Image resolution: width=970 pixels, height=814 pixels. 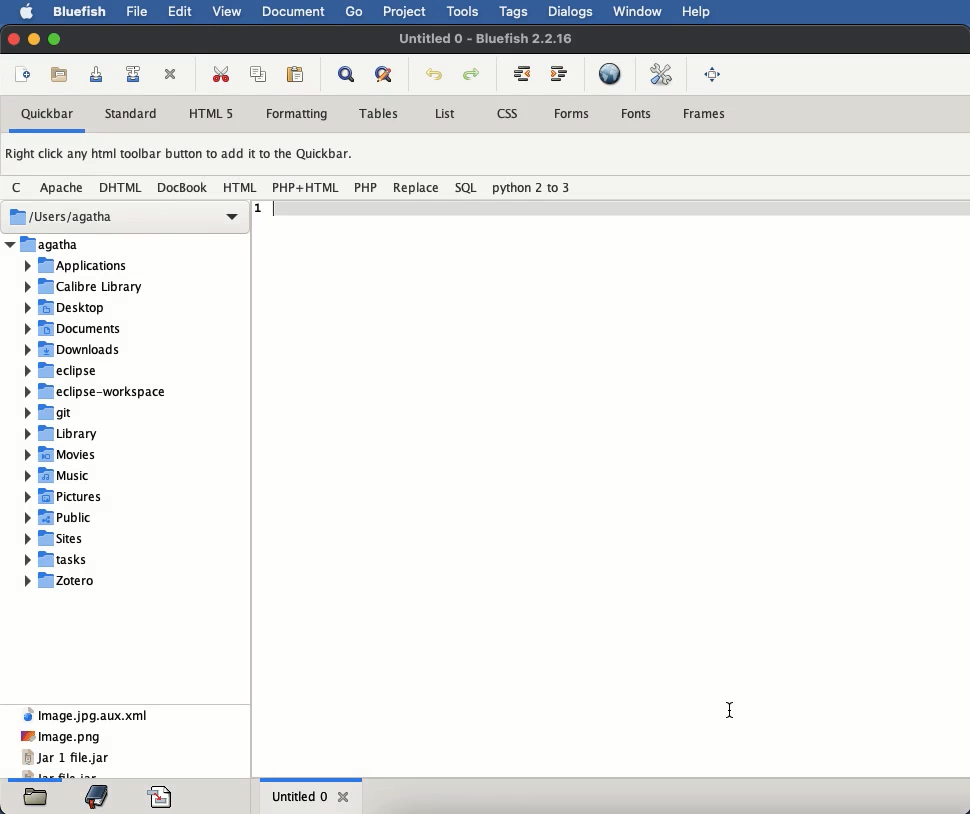 I want to click on php, so click(x=367, y=187).